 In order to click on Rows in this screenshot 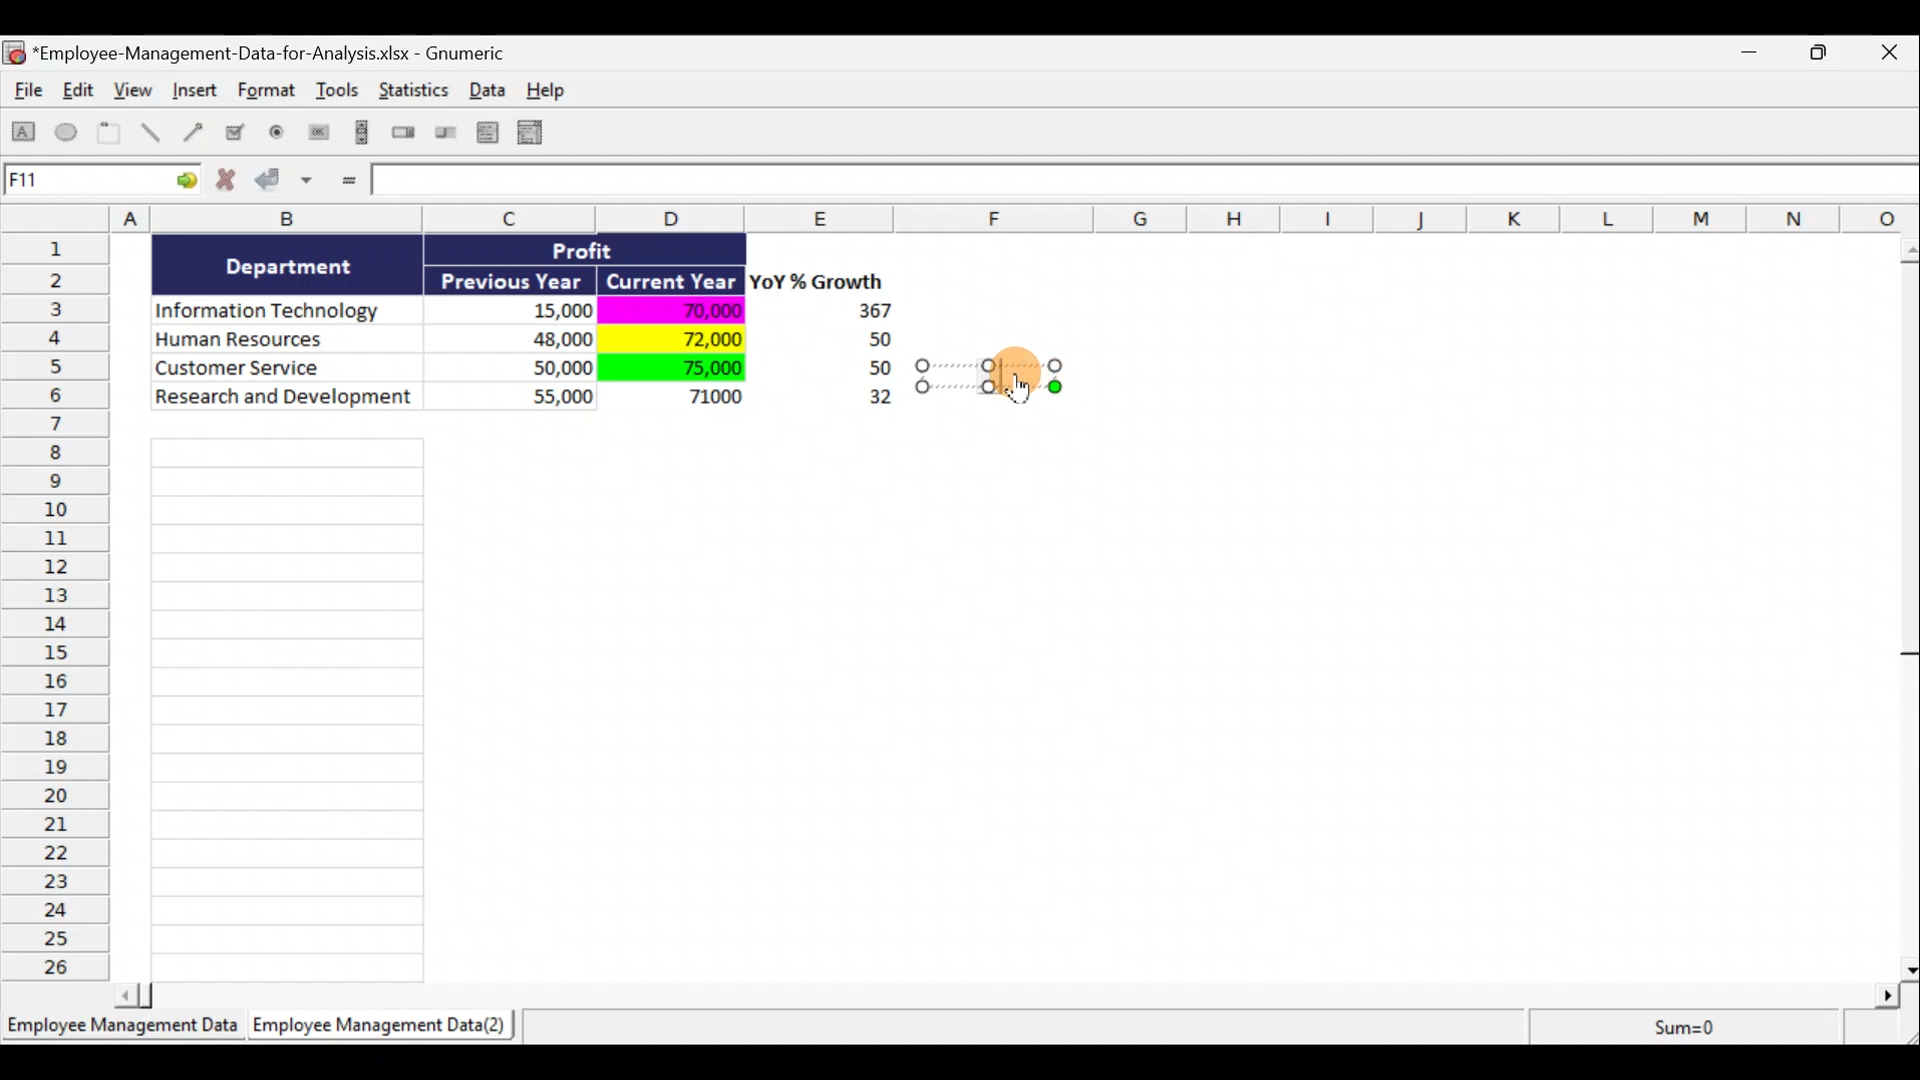, I will do `click(61, 605)`.